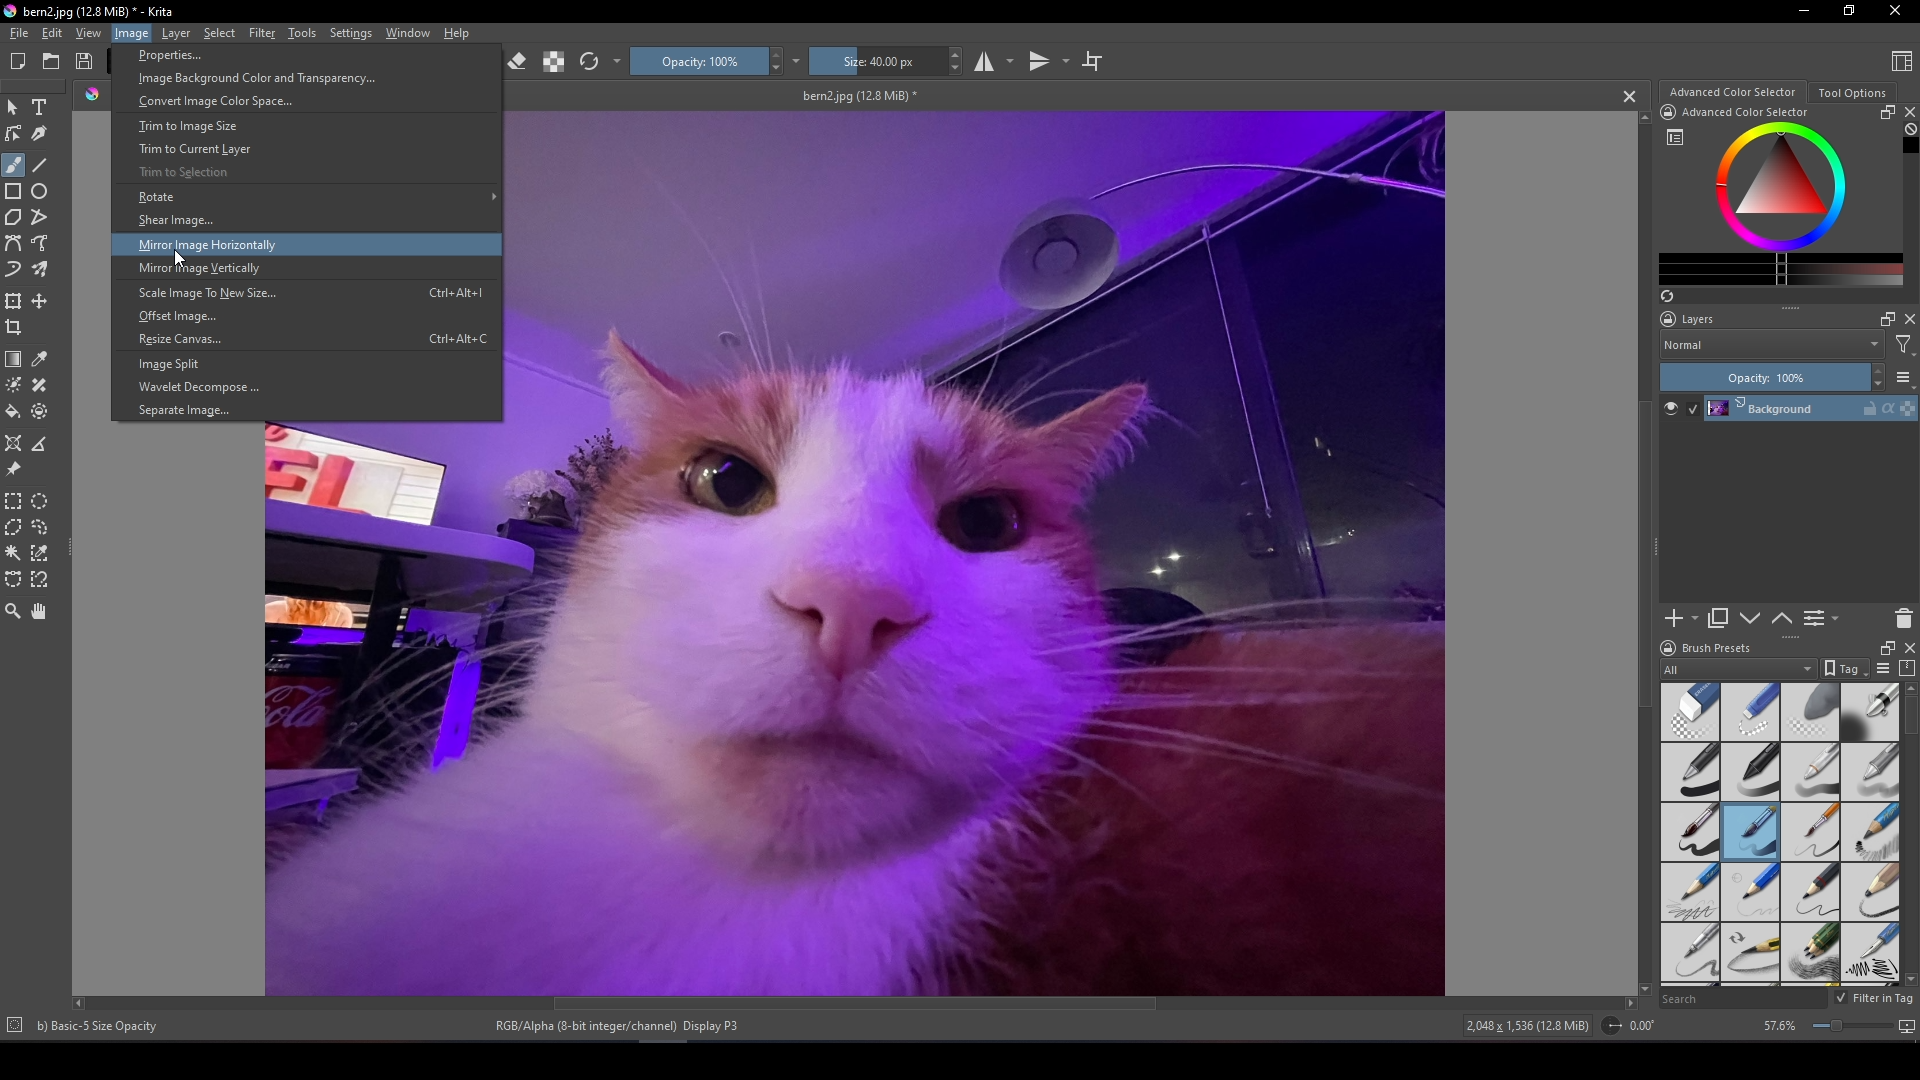 This screenshot has height=1080, width=1920. Describe the element at coordinates (220, 33) in the screenshot. I see `Select` at that location.